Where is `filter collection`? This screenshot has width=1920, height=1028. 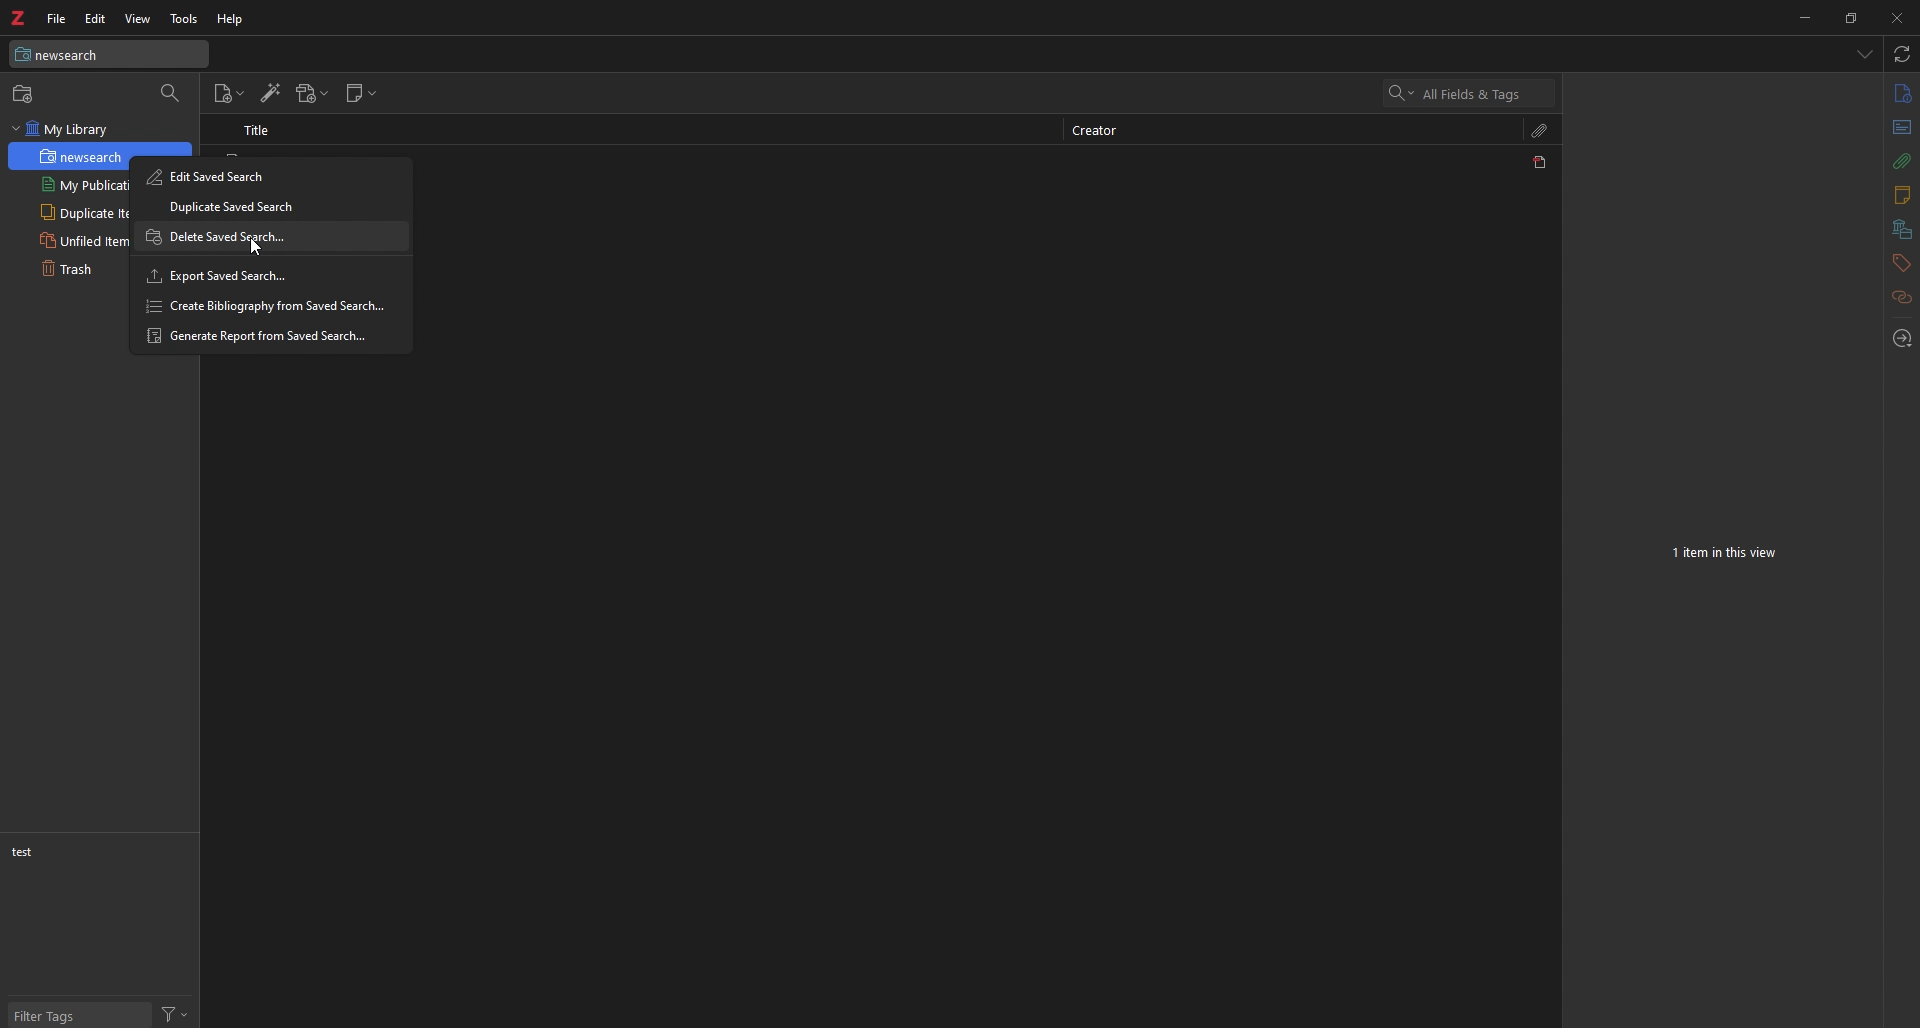 filter collection is located at coordinates (170, 93).